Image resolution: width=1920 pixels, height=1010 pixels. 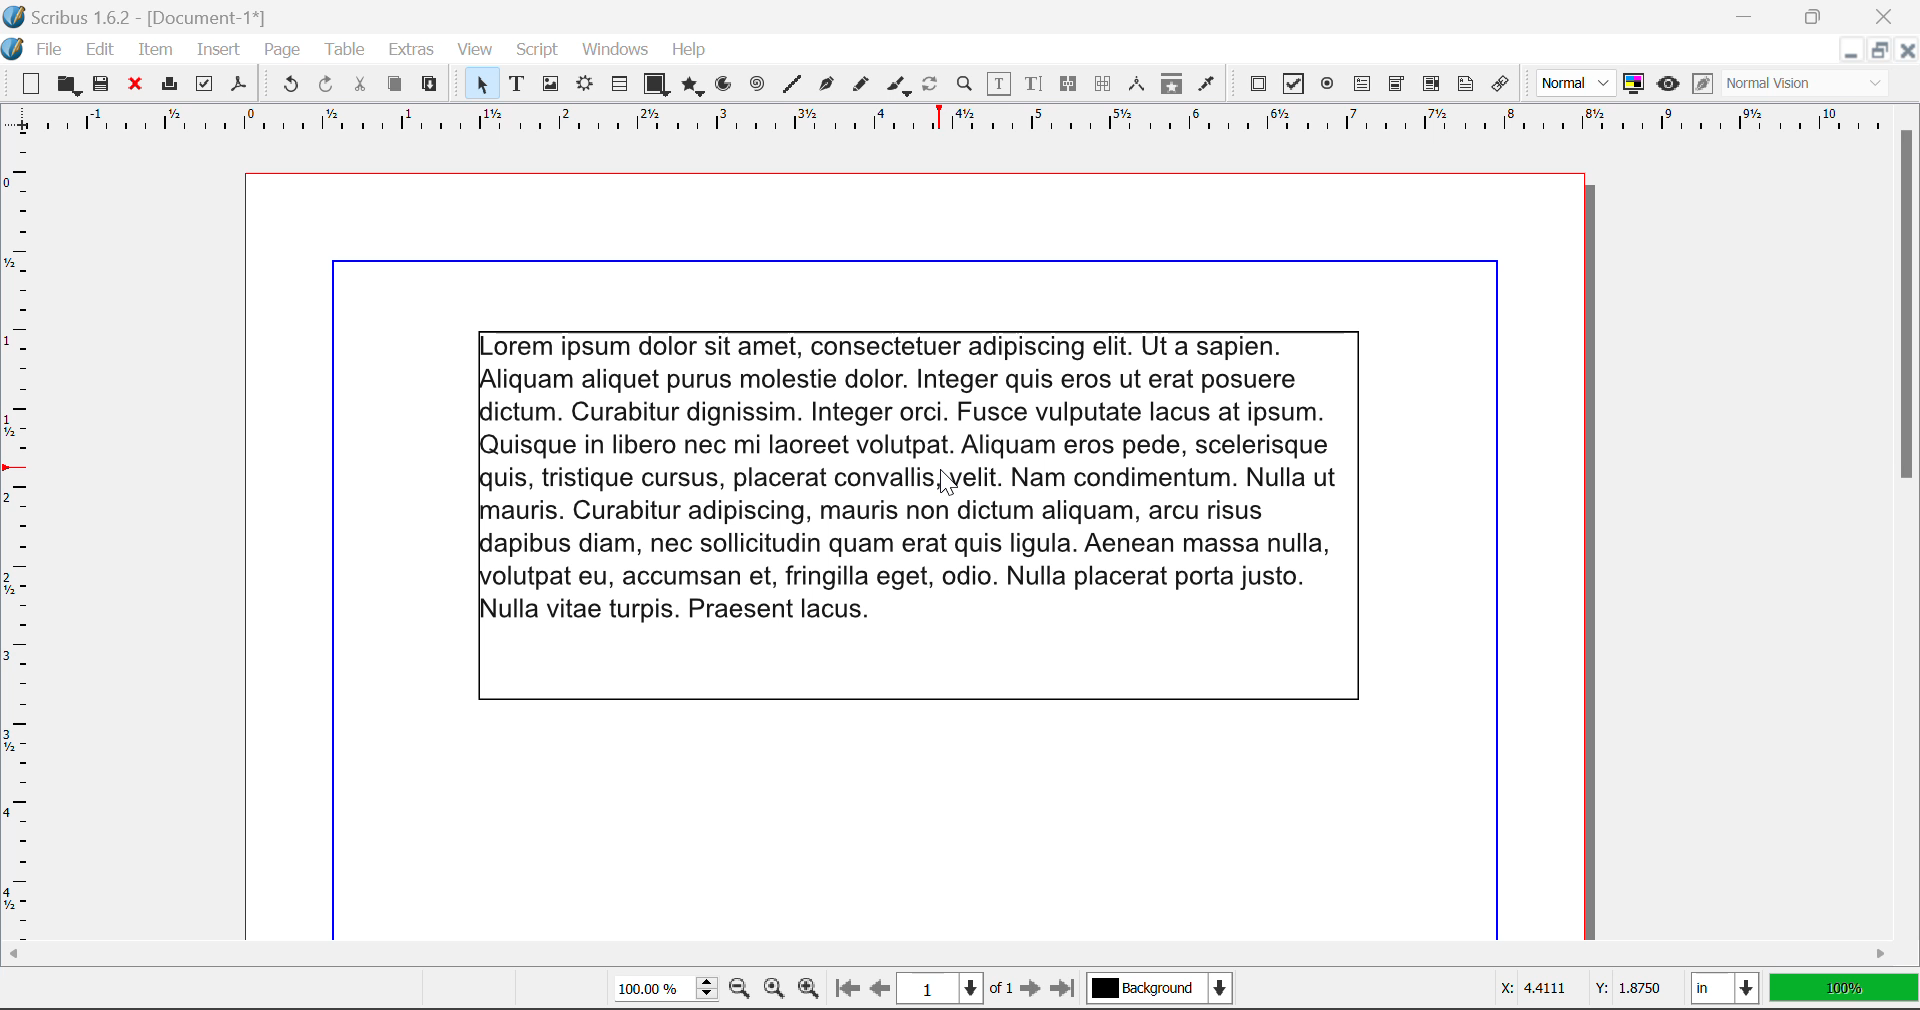 I want to click on scribus logo, so click(x=16, y=50).